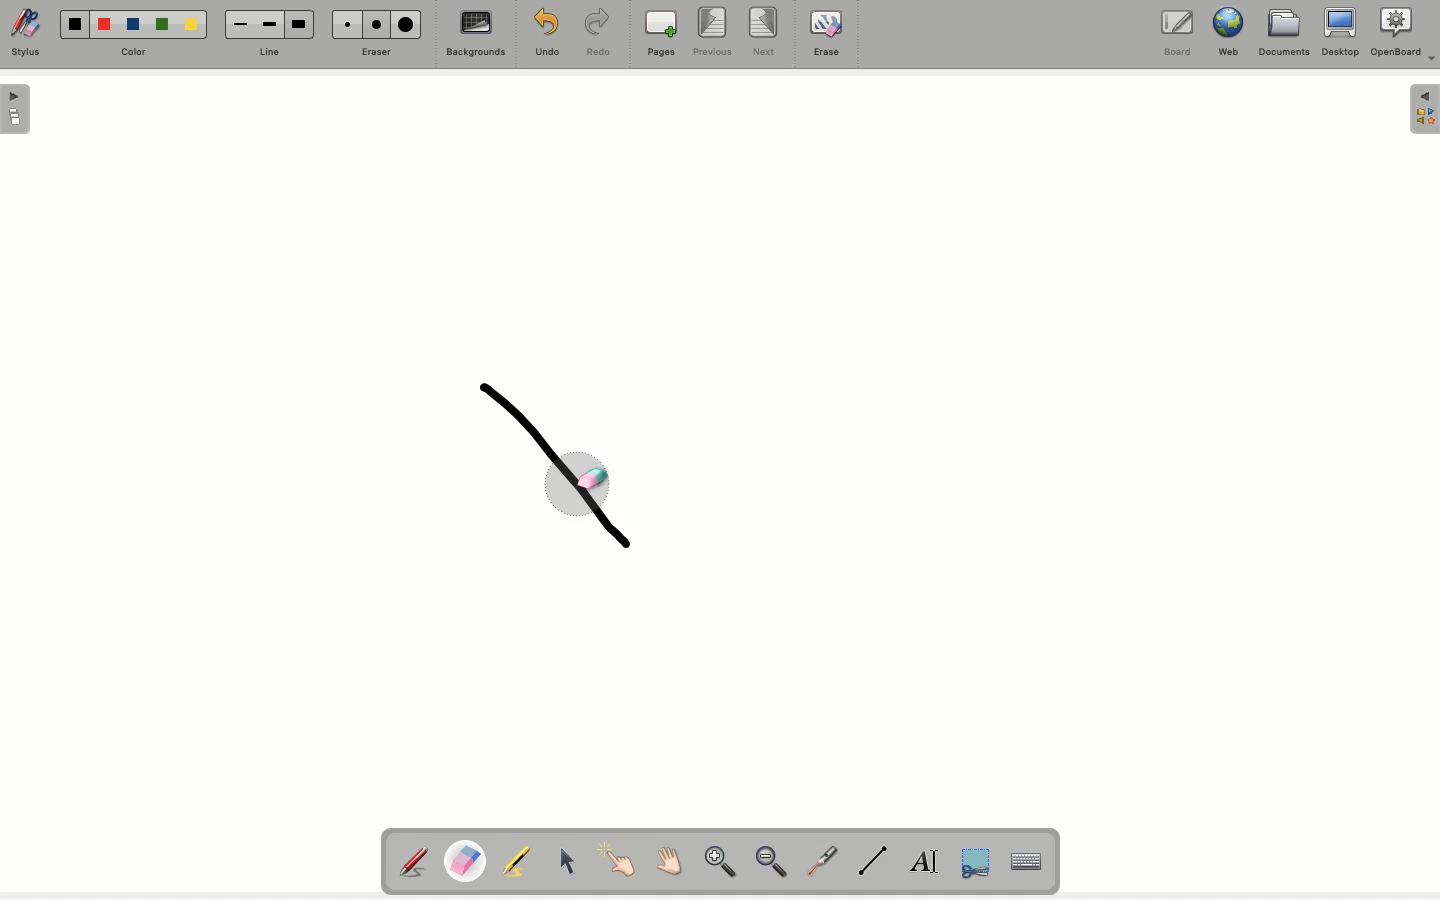 This screenshot has width=1440, height=900. Describe the element at coordinates (777, 864) in the screenshot. I see `Zoom out` at that location.